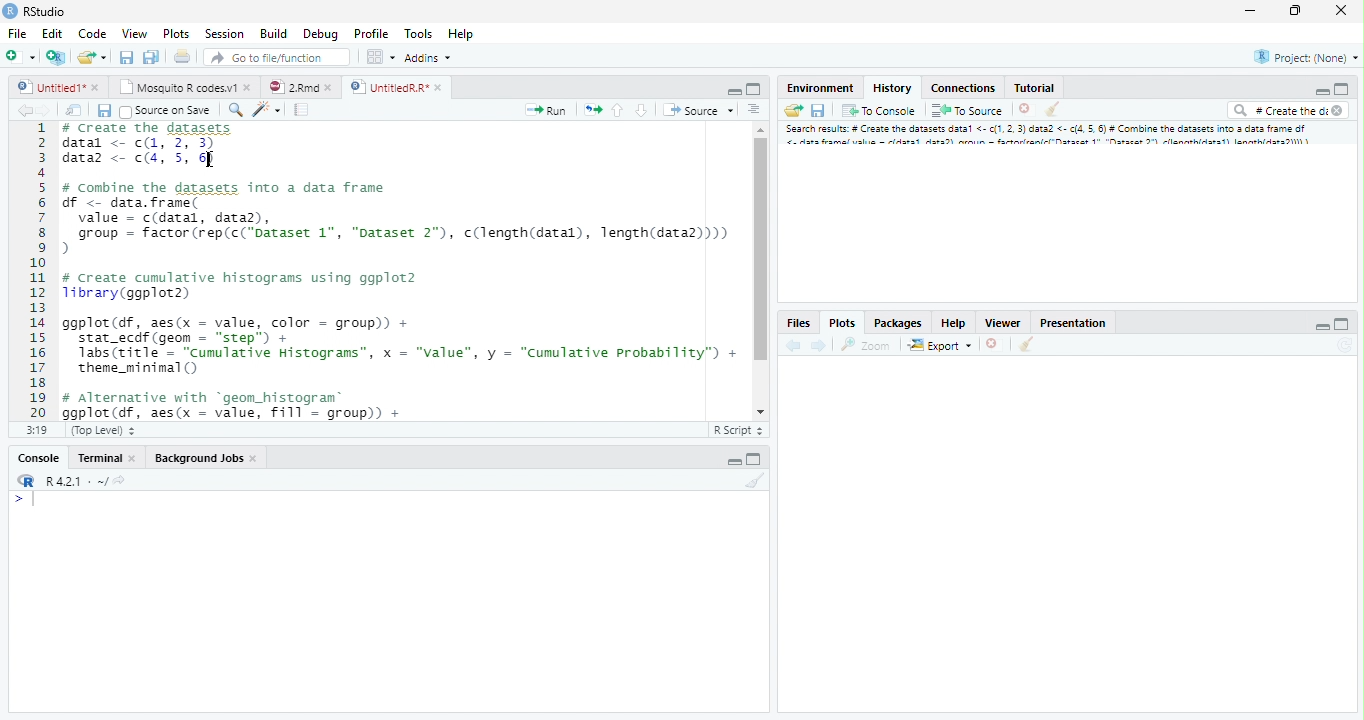 This screenshot has height=720, width=1364. Describe the element at coordinates (1052, 137) in the screenshot. I see `Search result # create dataset data..` at that location.